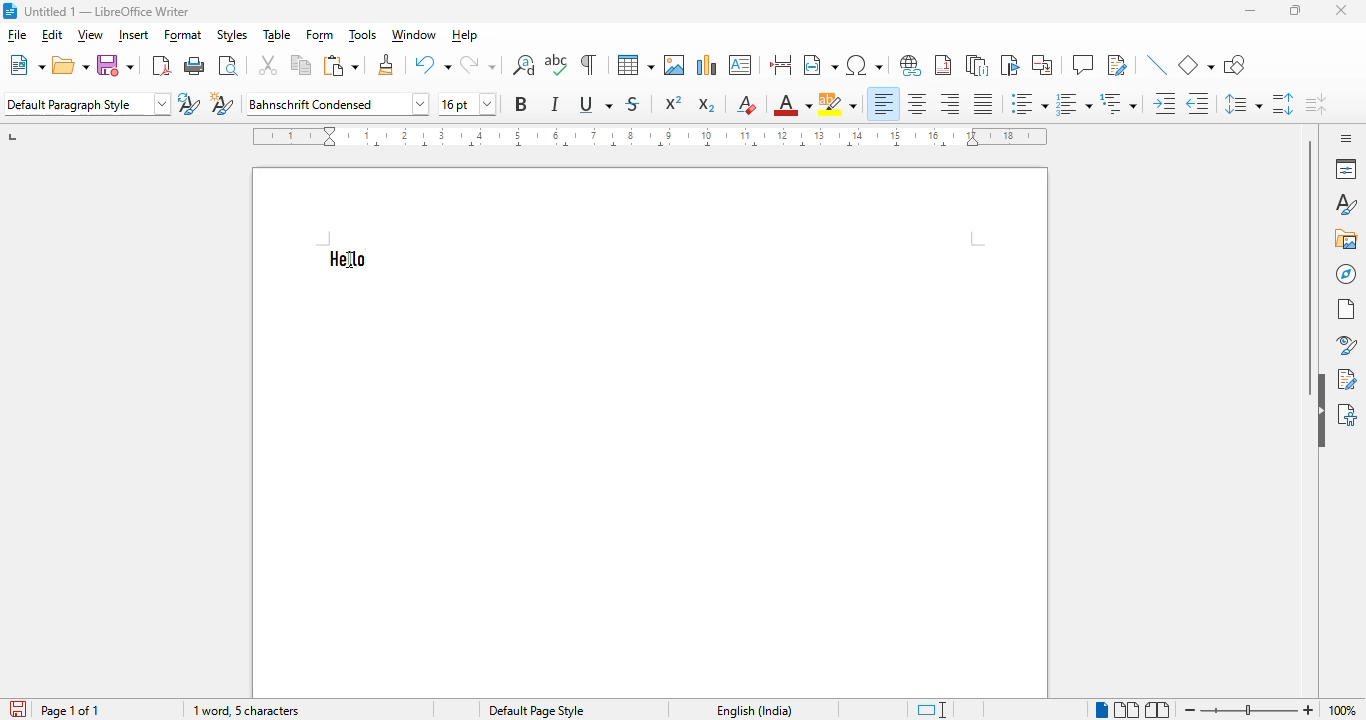  What do you see at coordinates (634, 104) in the screenshot?
I see `strikethrough` at bounding box center [634, 104].